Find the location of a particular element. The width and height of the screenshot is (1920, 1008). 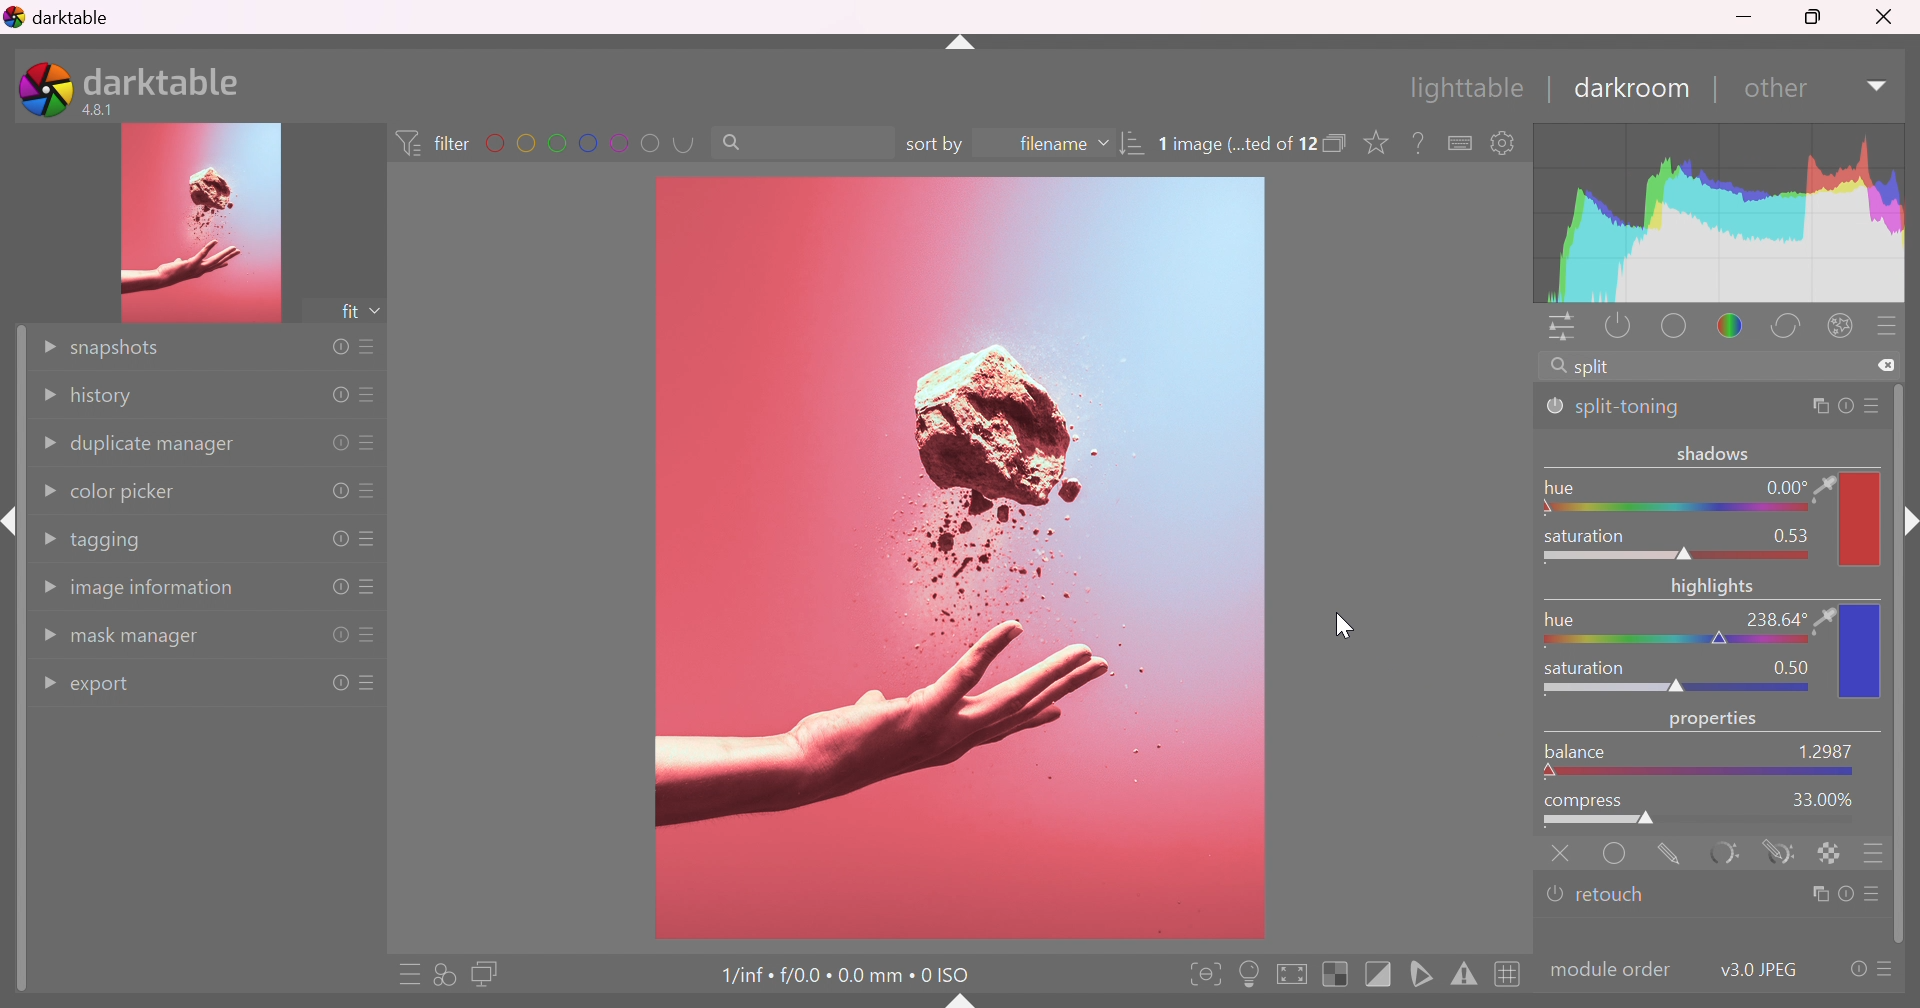

show only active modules is located at coordinates (1622, 325).